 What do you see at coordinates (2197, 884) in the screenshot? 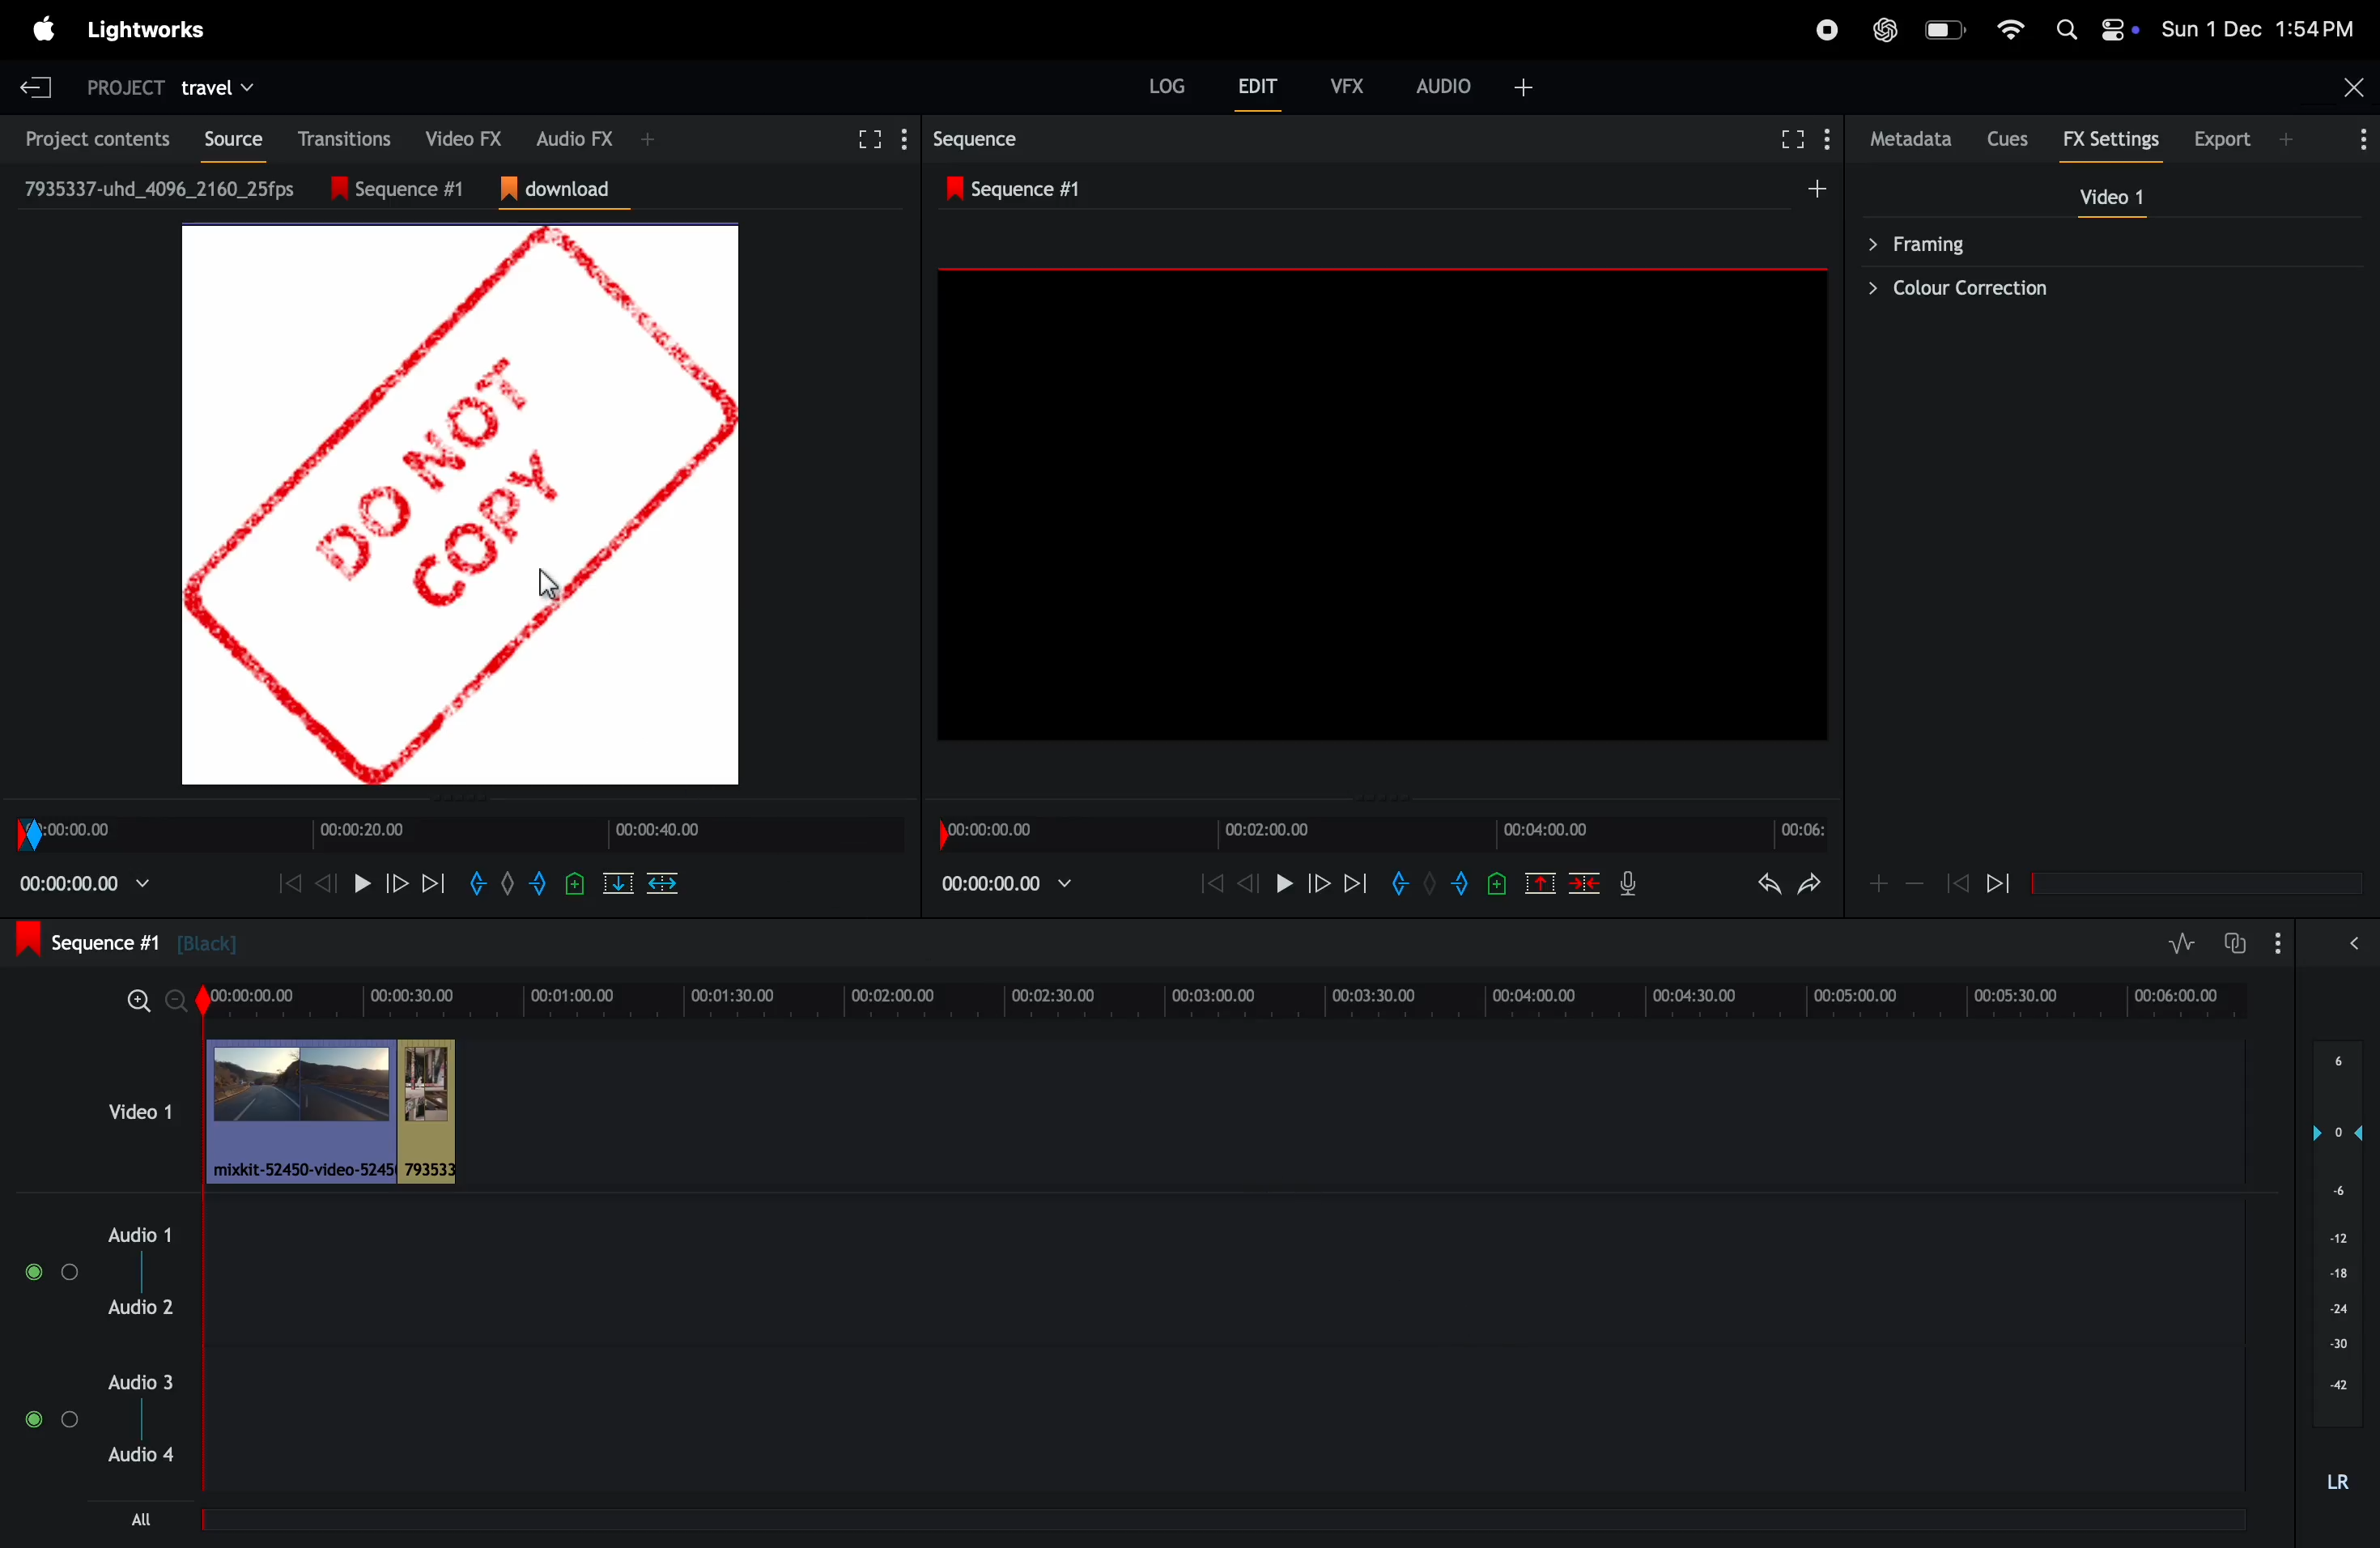
I see `Horizontal slide bar` at bounding box center [2197, 884].